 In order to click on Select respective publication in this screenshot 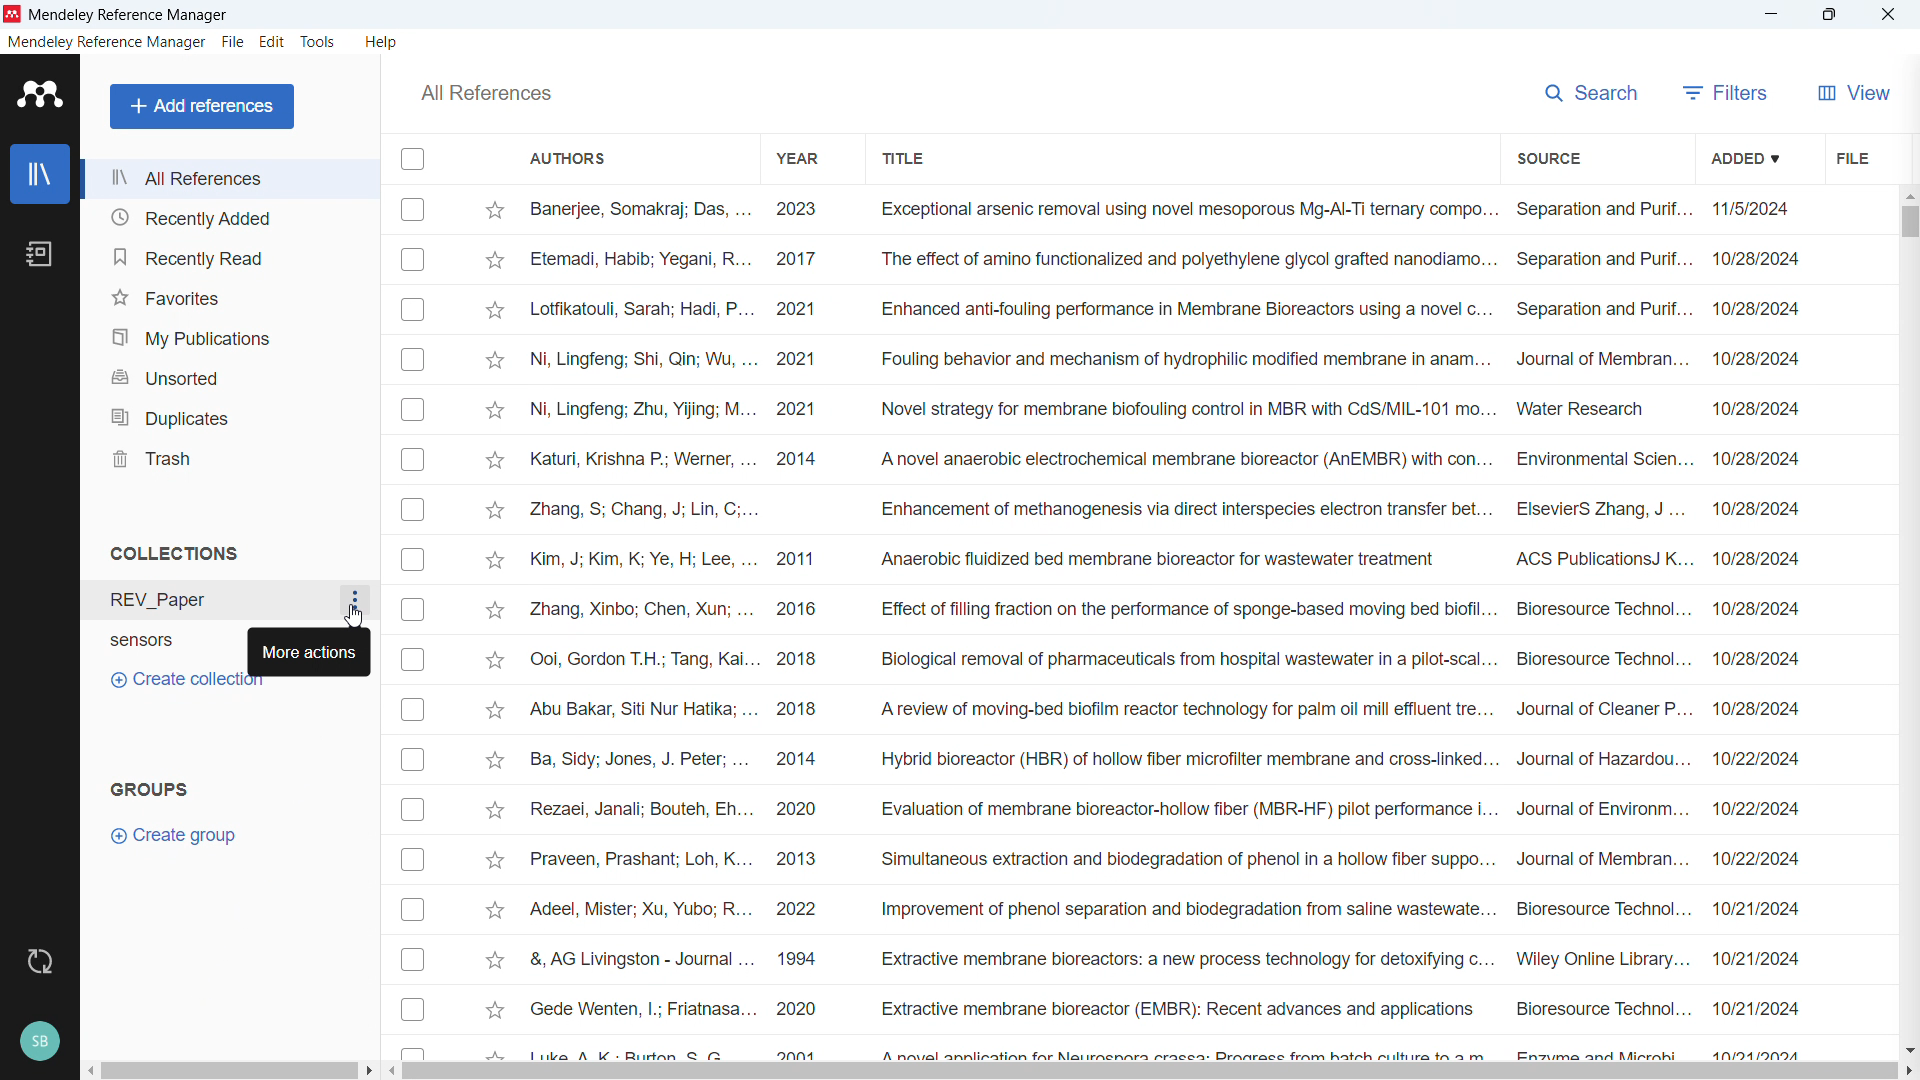, I will do `click(413, 810)`.